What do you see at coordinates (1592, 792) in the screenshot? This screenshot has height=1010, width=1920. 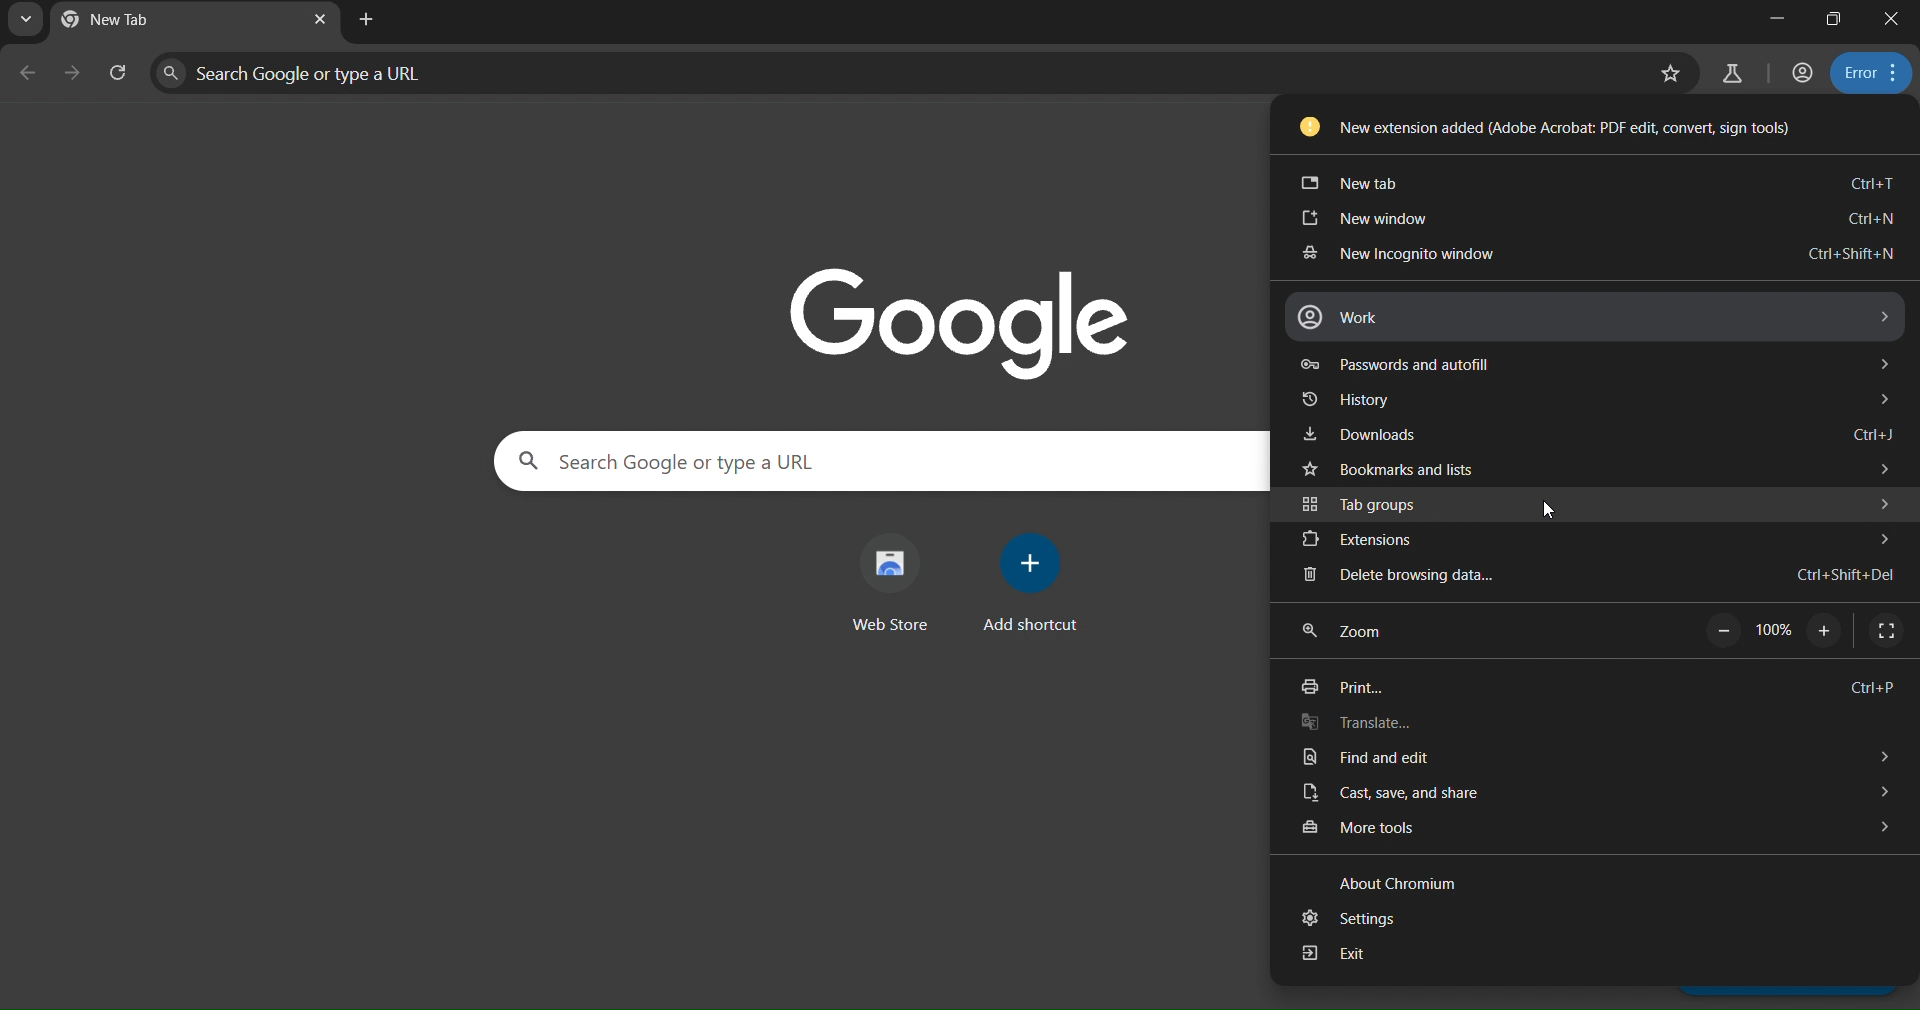 I see `cast save and share` at bounding box center [1592, 792].